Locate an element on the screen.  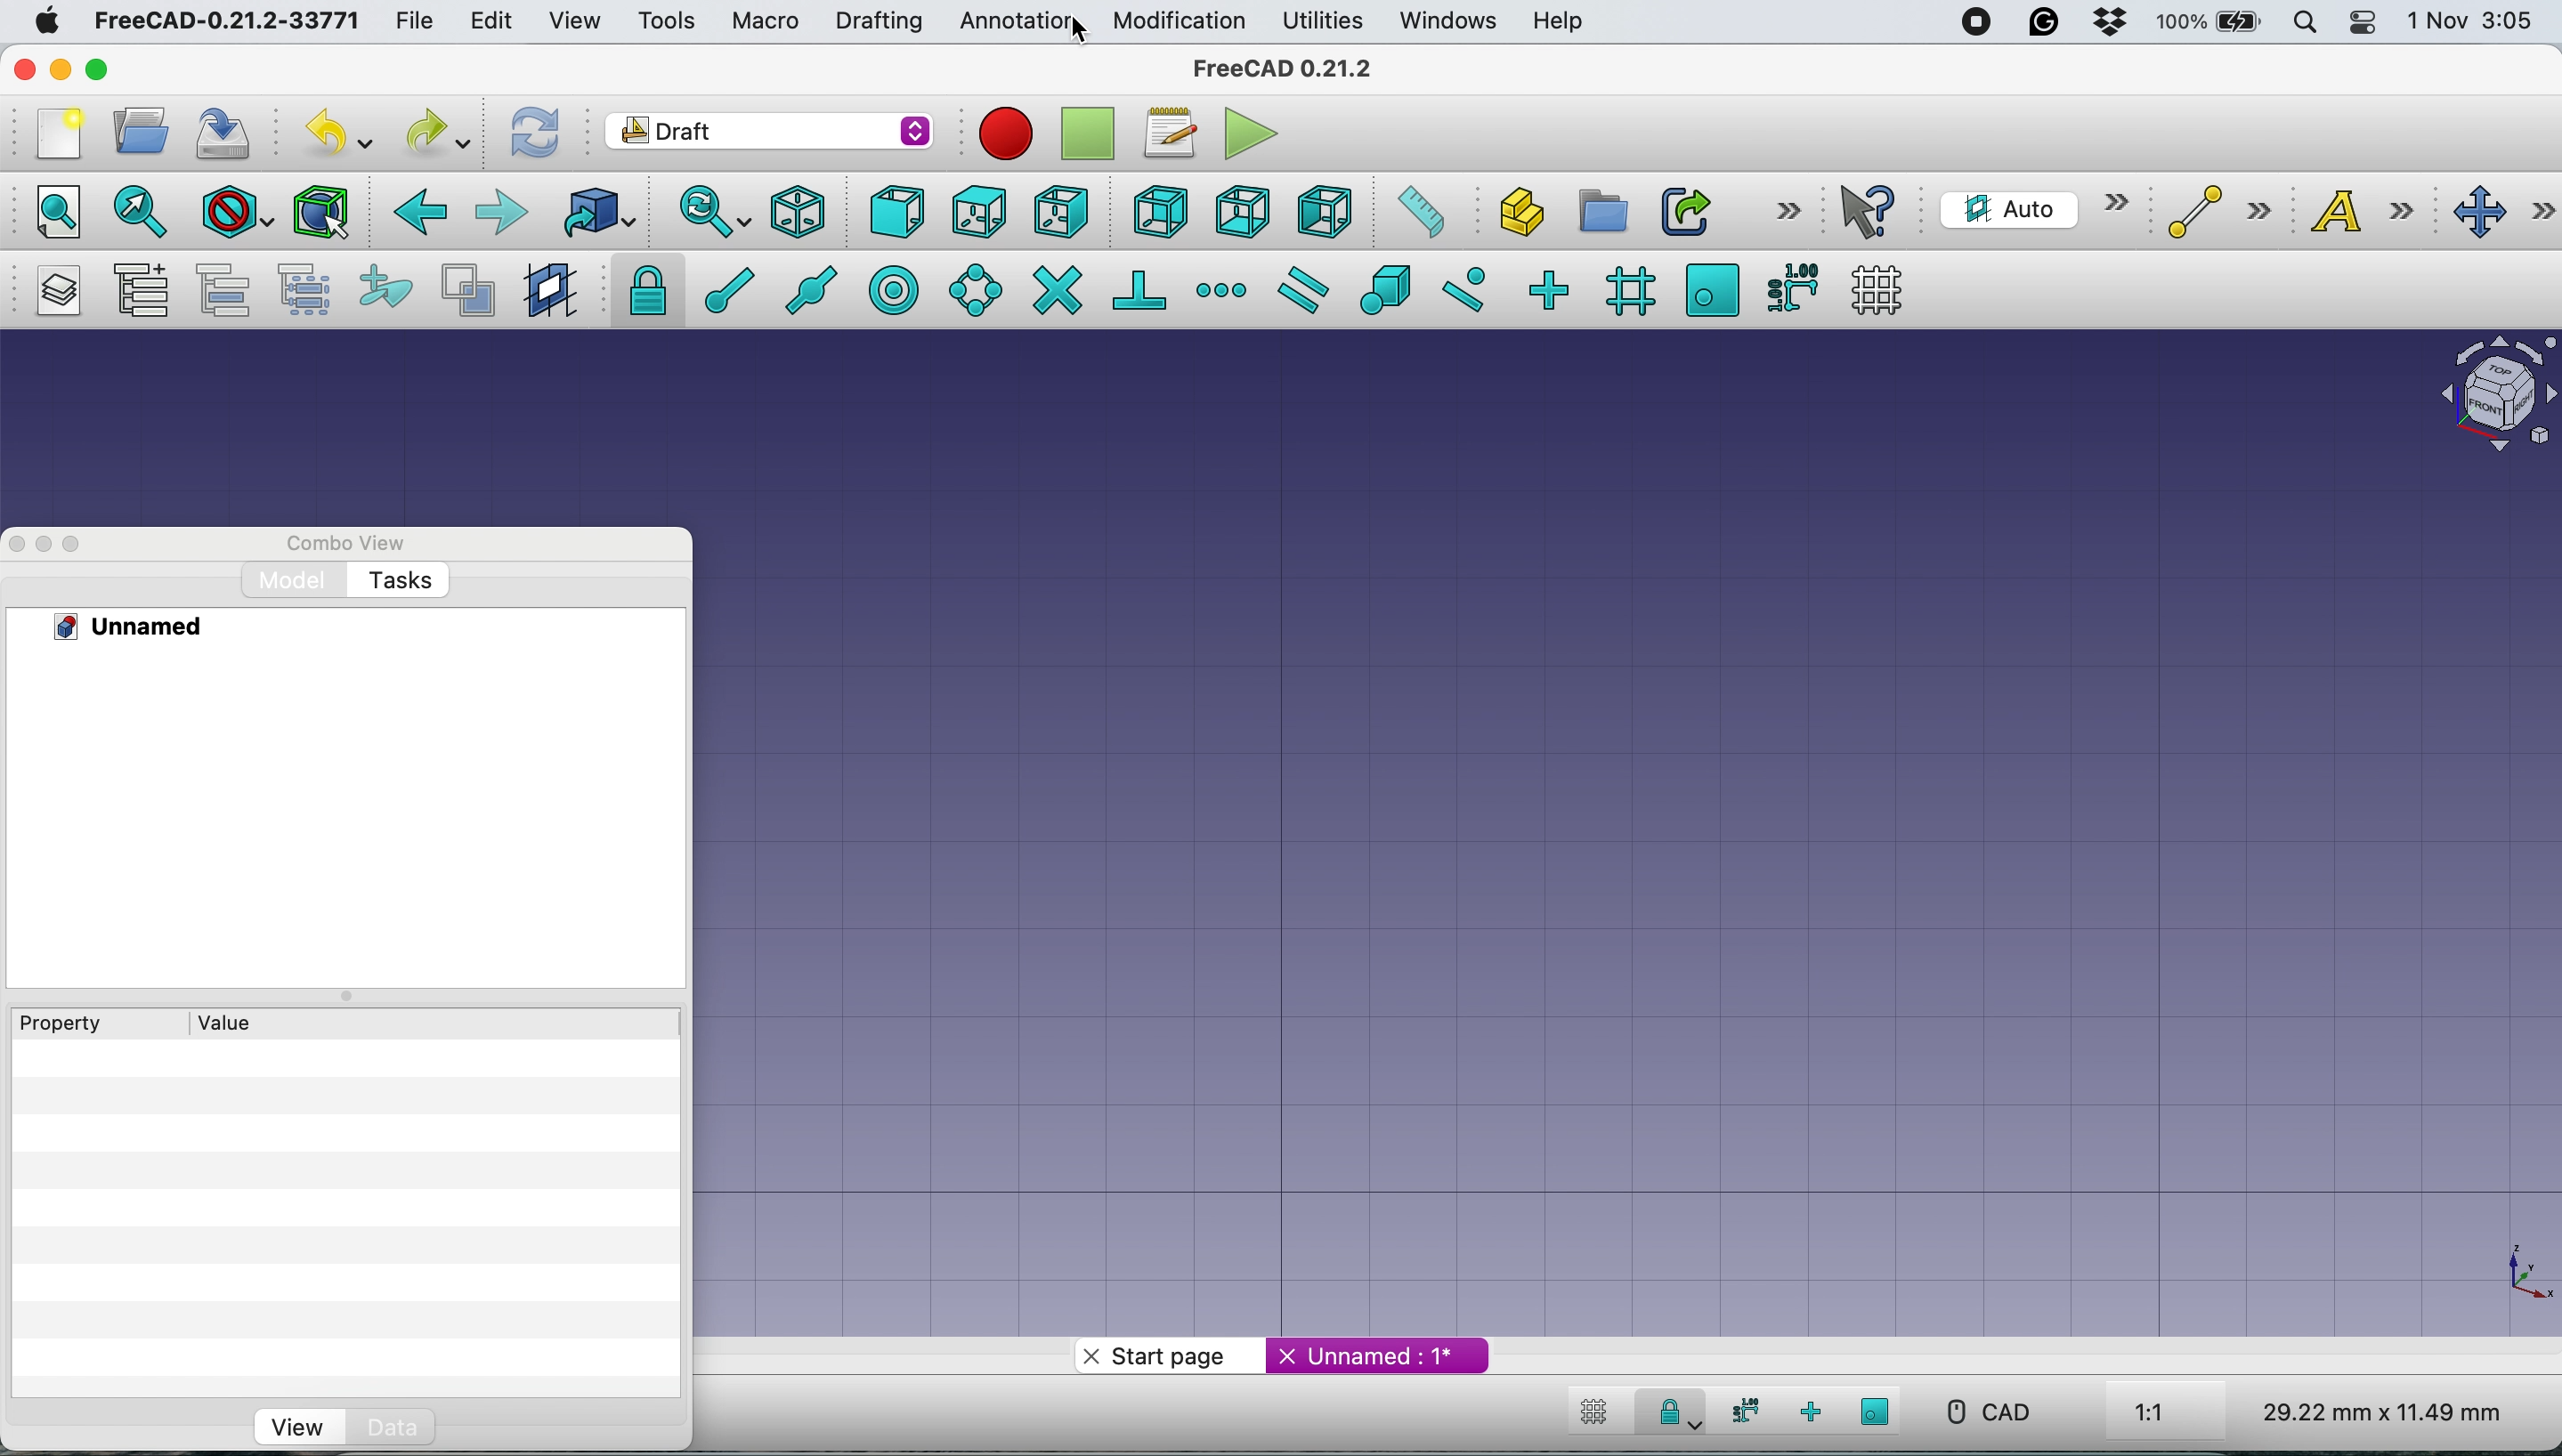
help is located at coordinates (1555, 24).